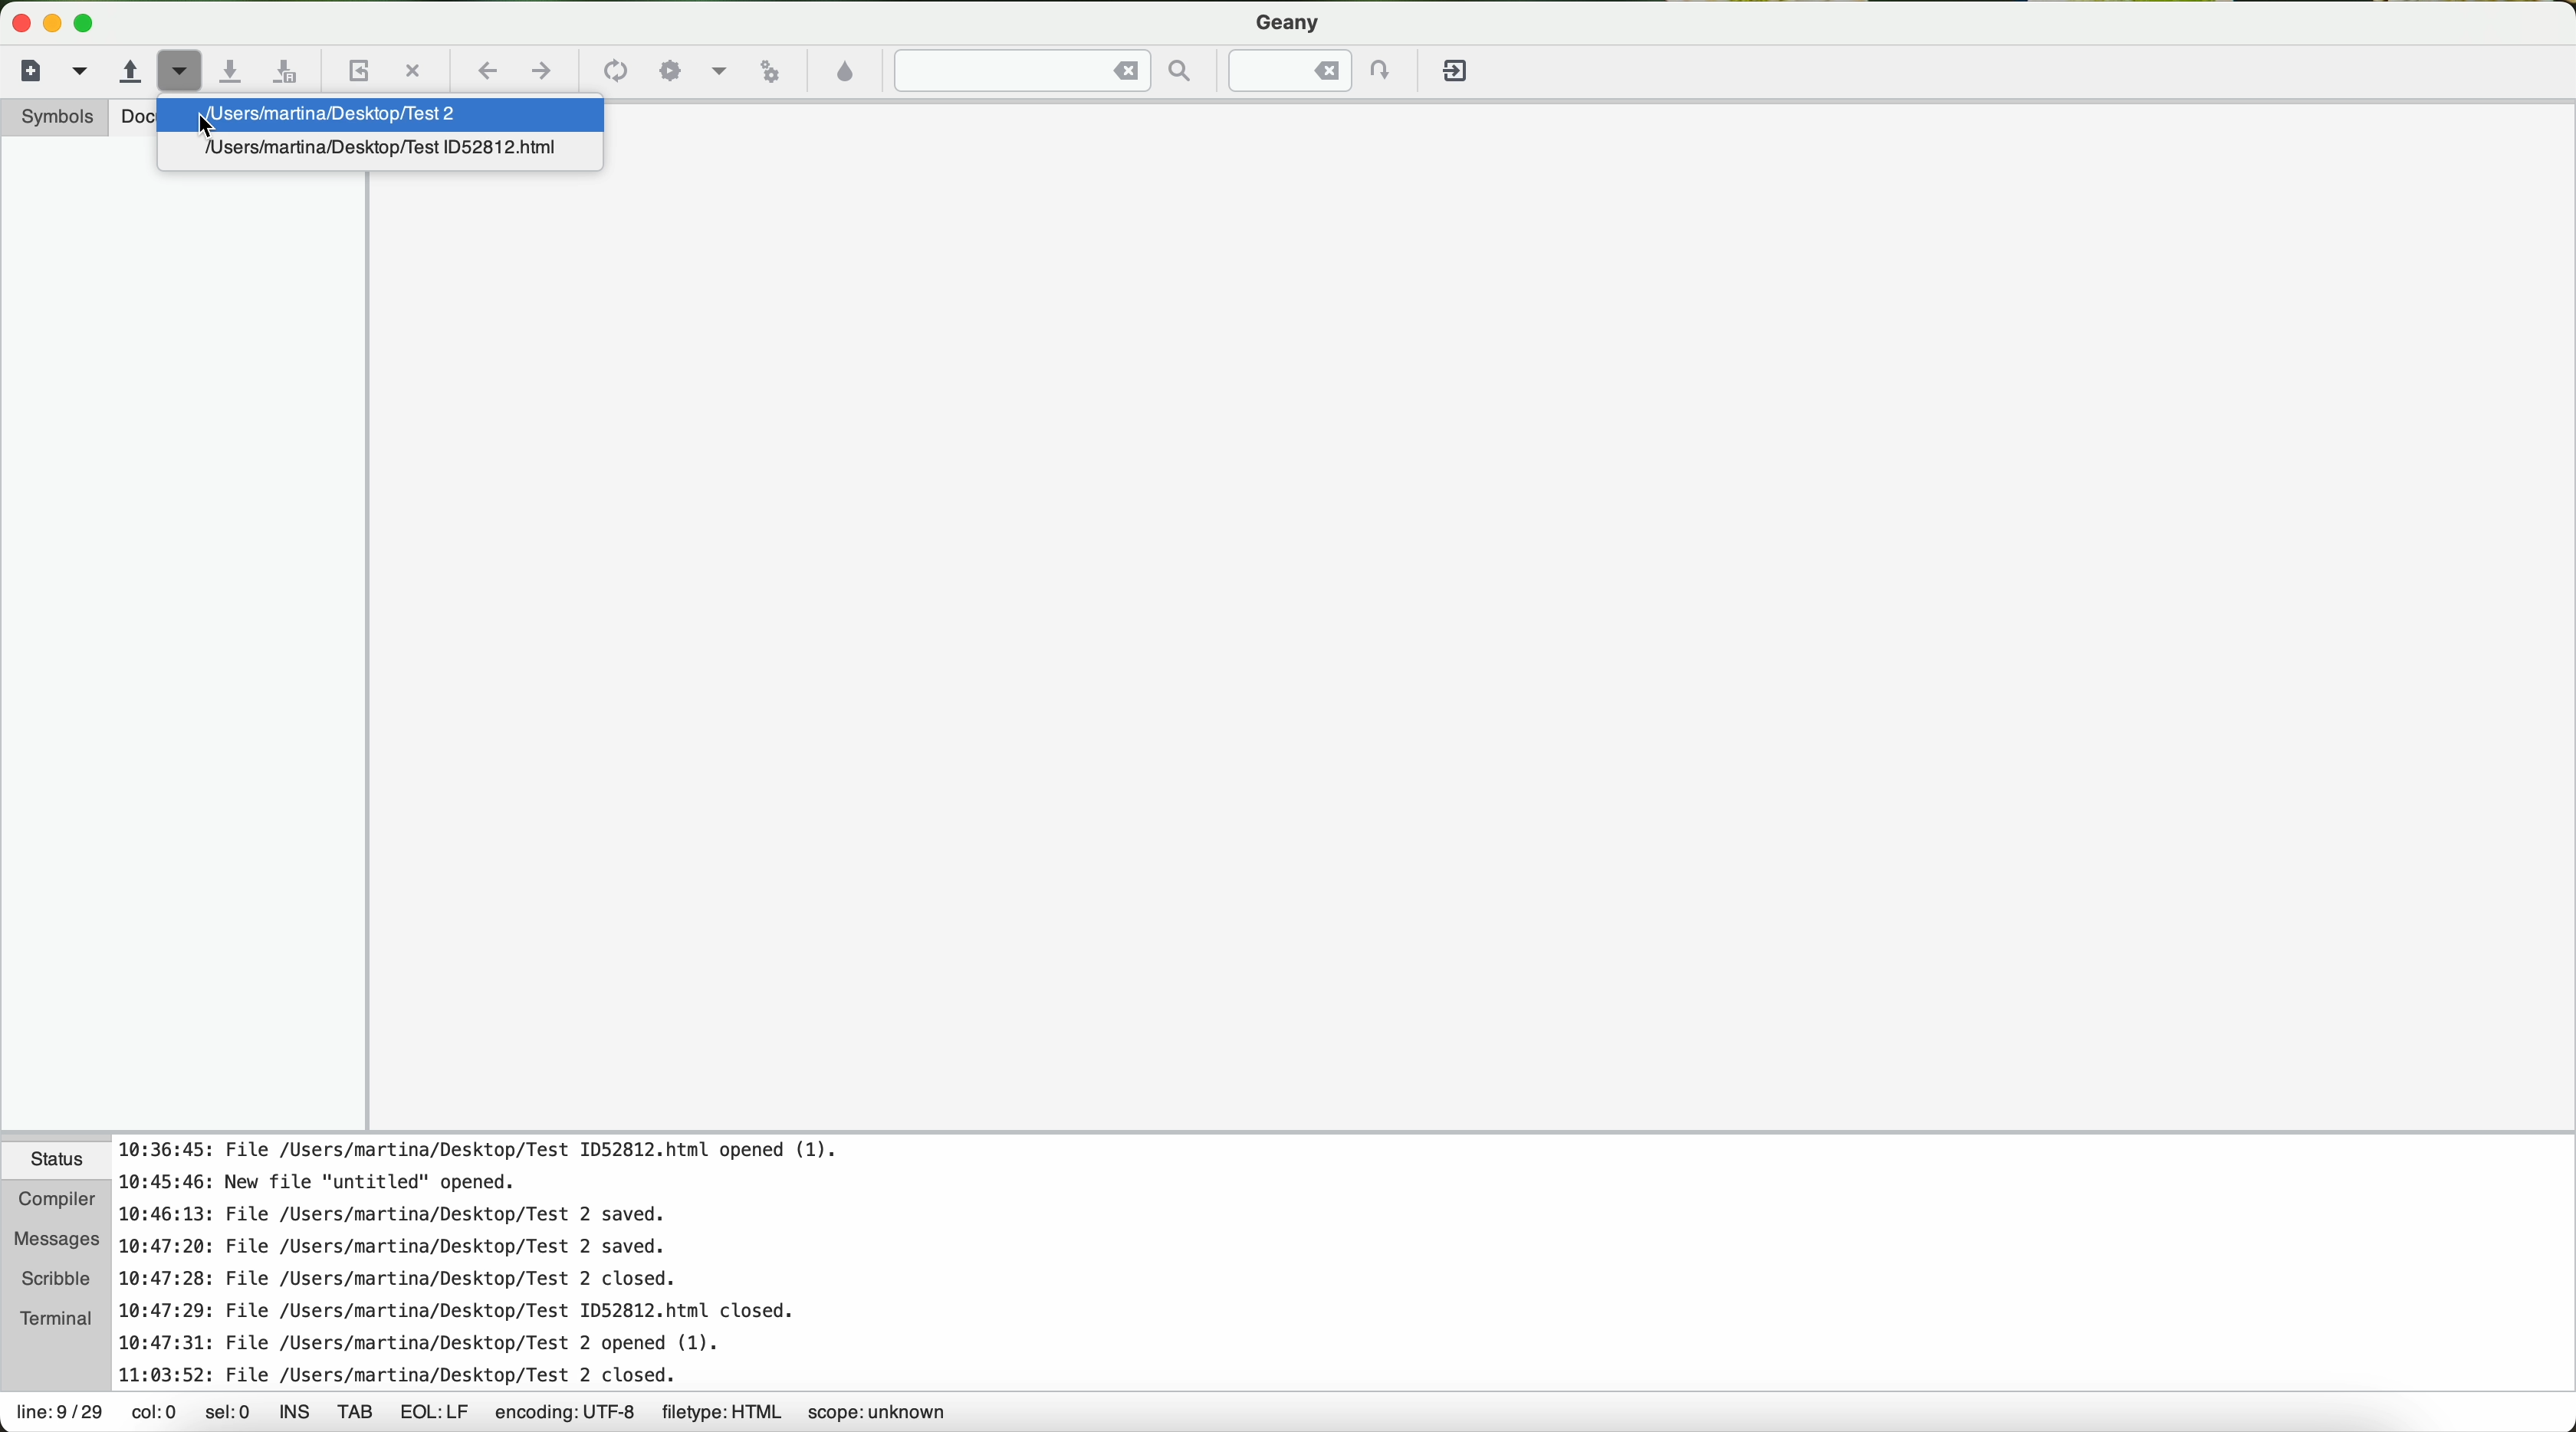  Describe the element at coordinates (389, 154) in the screenshot. I see `file` at that location.